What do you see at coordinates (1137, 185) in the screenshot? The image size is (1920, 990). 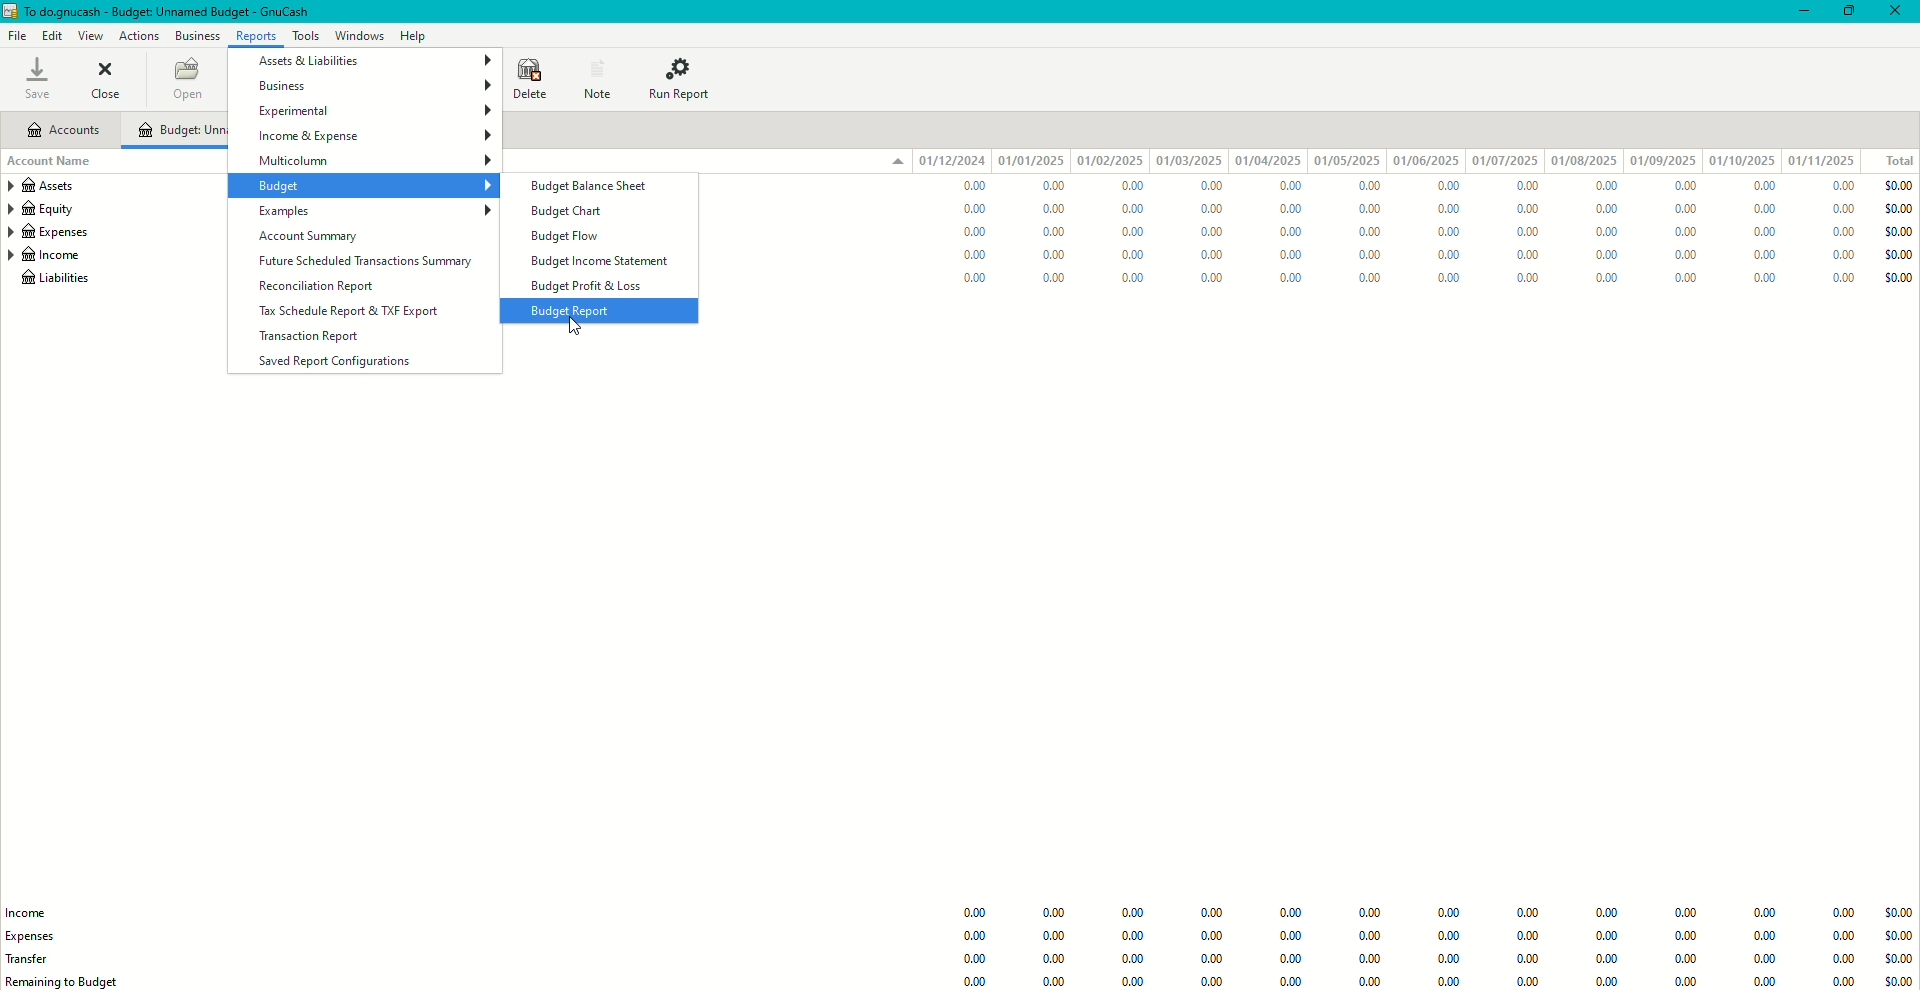 I see `0.00` at bounding box center [1137, 185].